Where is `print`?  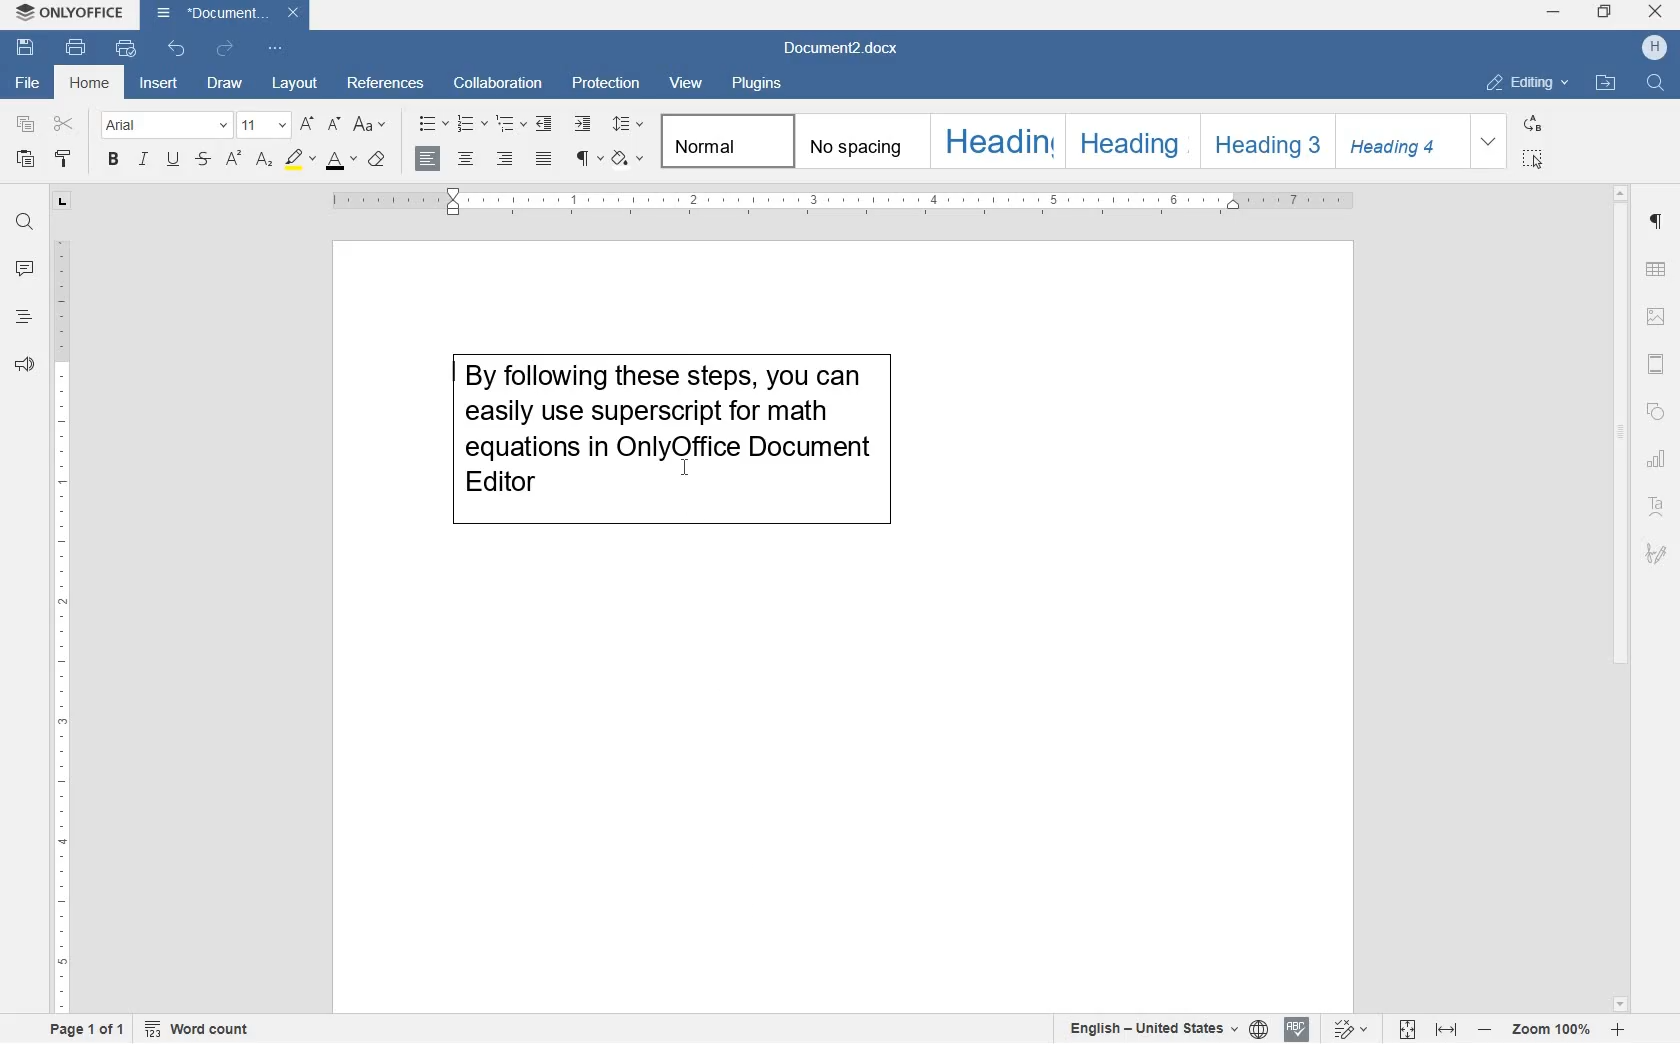
print is located at coordinates (77, 48).